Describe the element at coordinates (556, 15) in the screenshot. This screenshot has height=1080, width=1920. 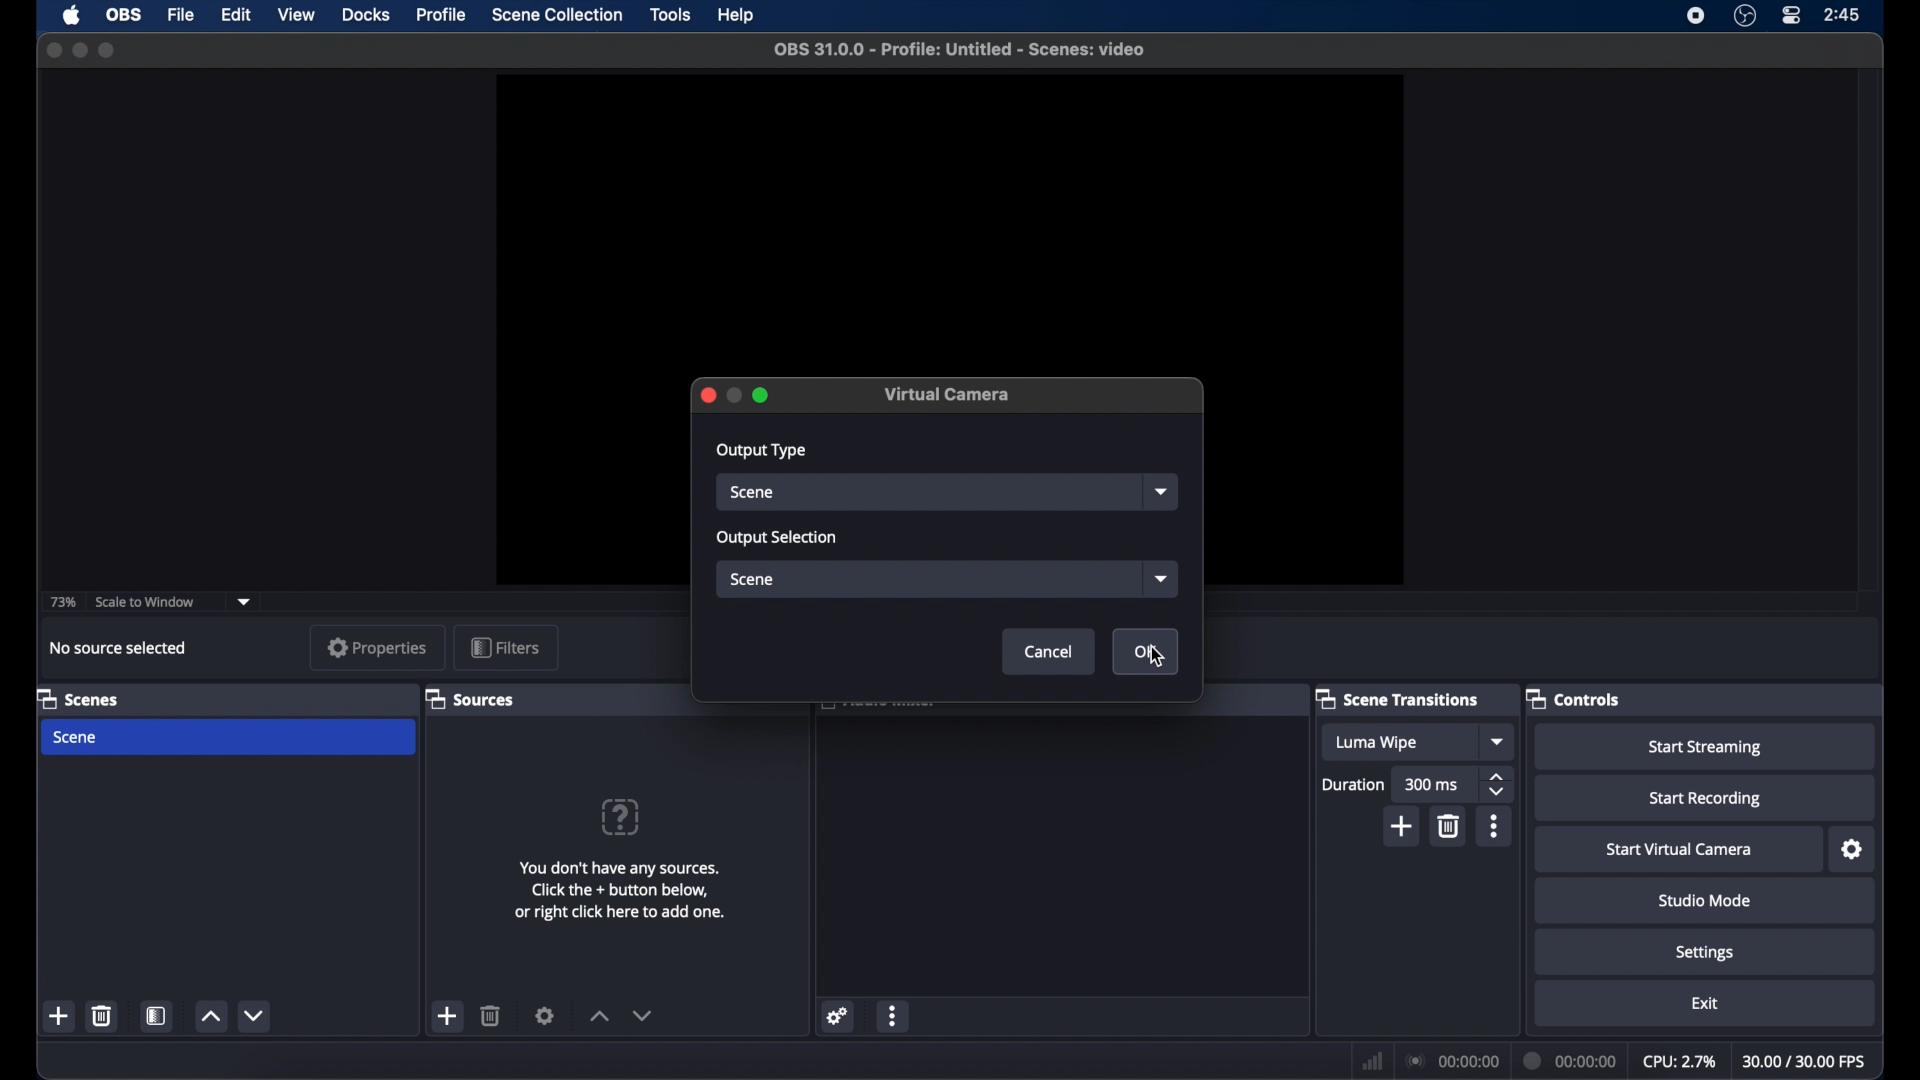
I see `scene collection` at that location.